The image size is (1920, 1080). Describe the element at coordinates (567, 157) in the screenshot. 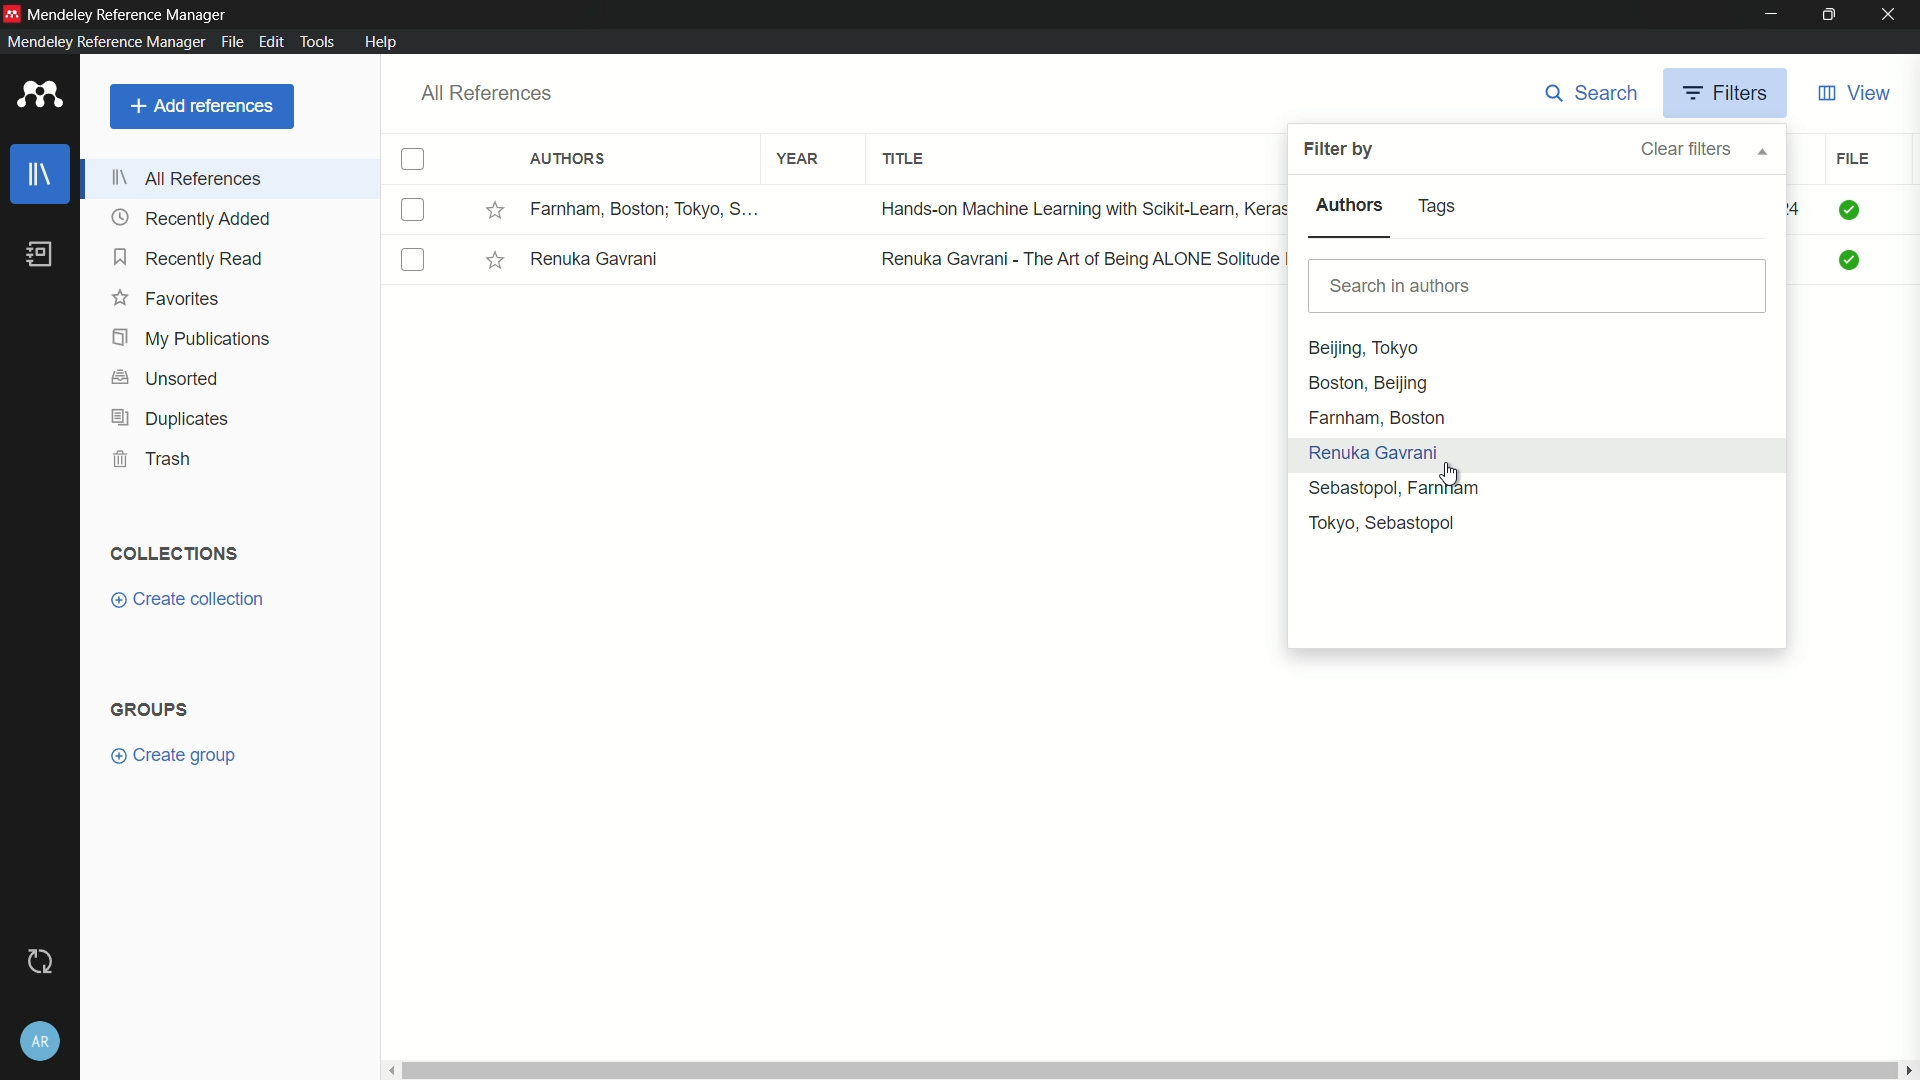

I see `authors` at that location.